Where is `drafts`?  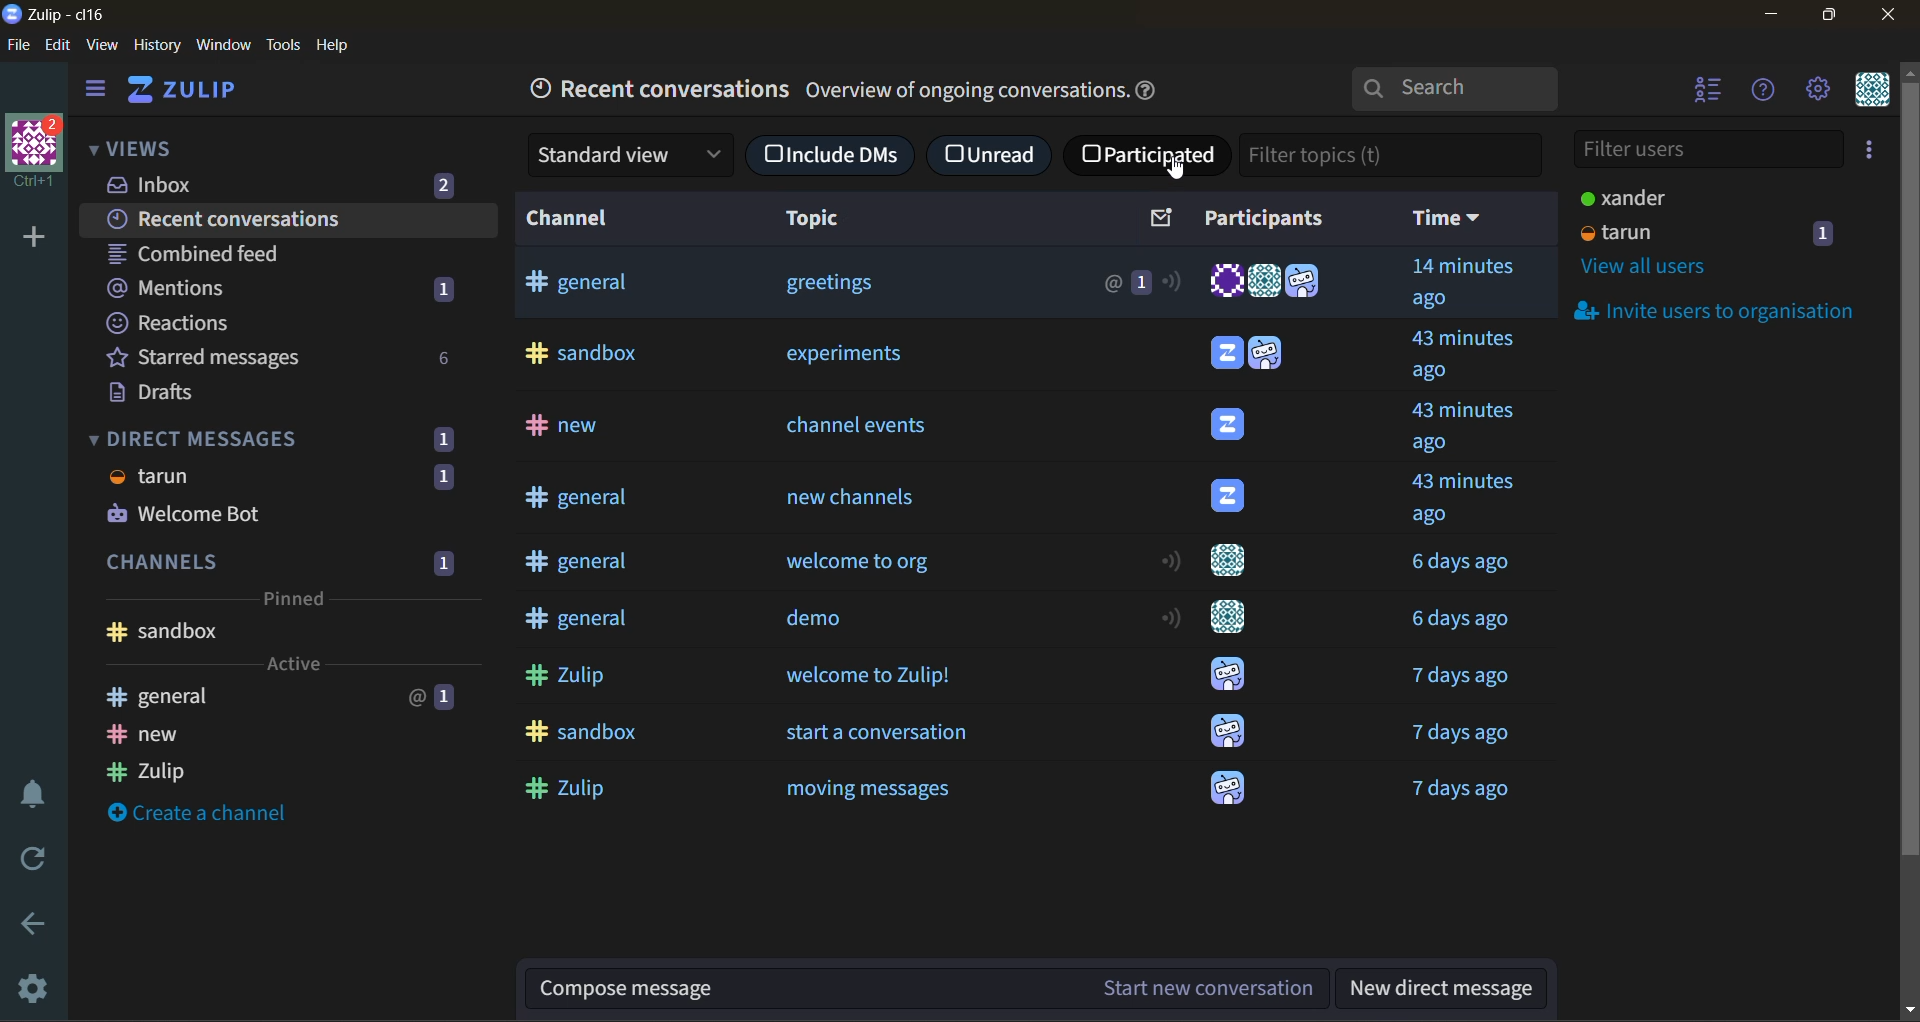
drafts is located at coordinates (168, 394).